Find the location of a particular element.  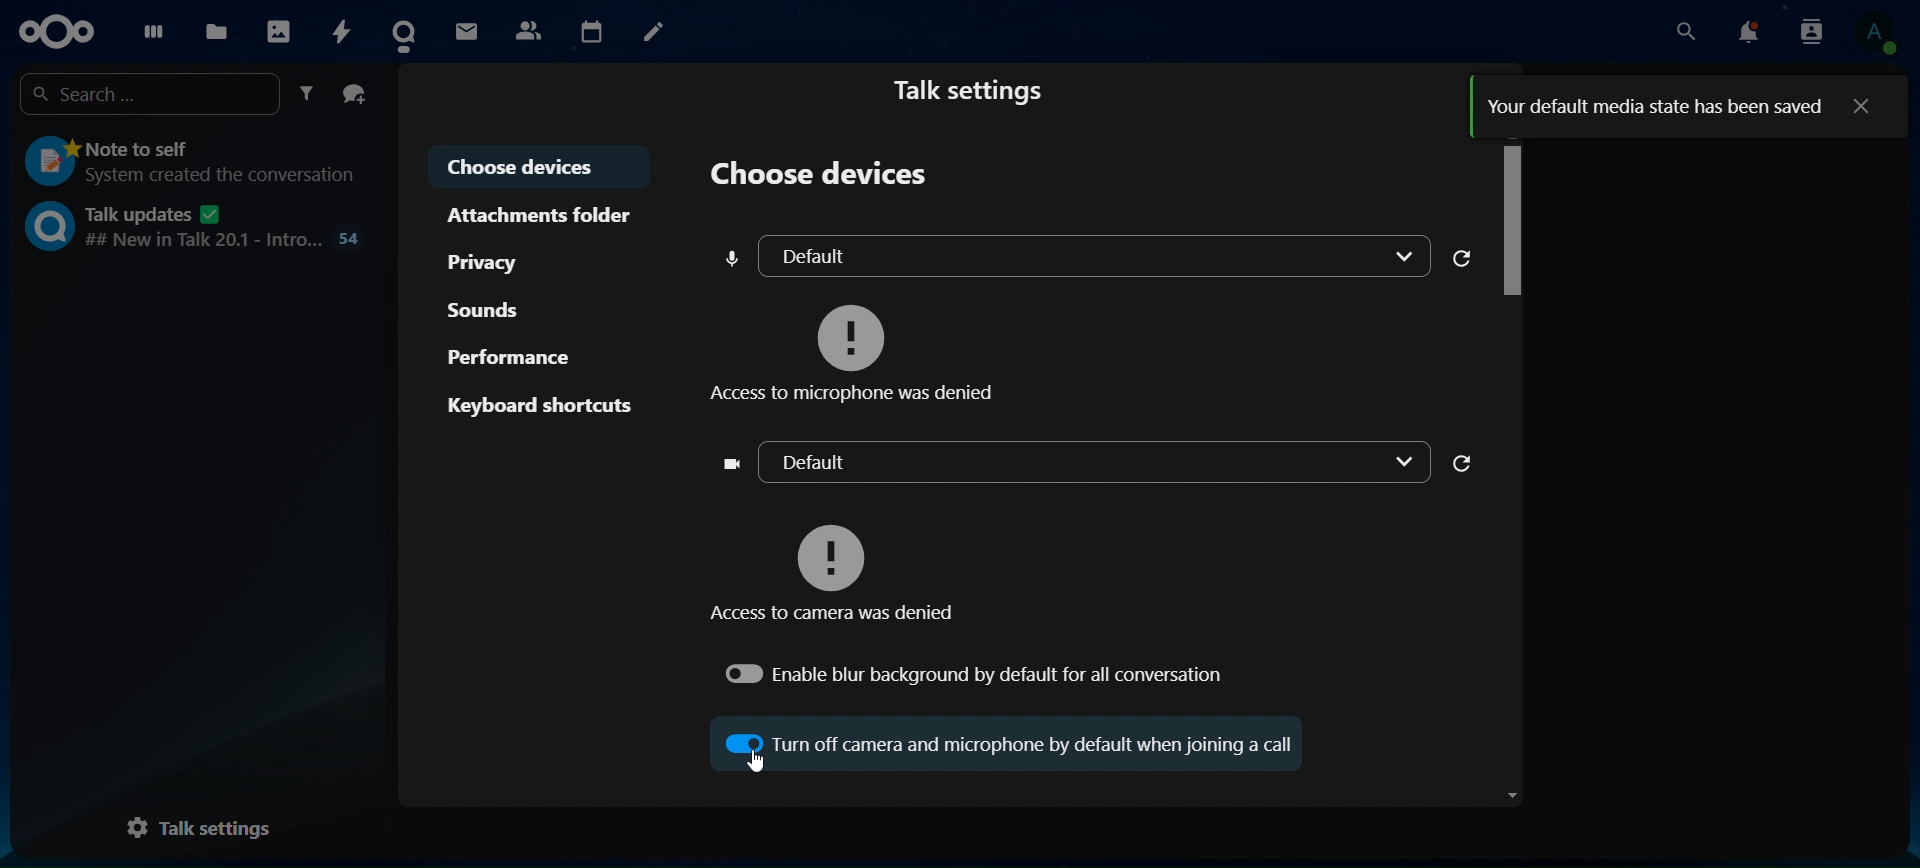

privacy is located at coordinates (494, 259).